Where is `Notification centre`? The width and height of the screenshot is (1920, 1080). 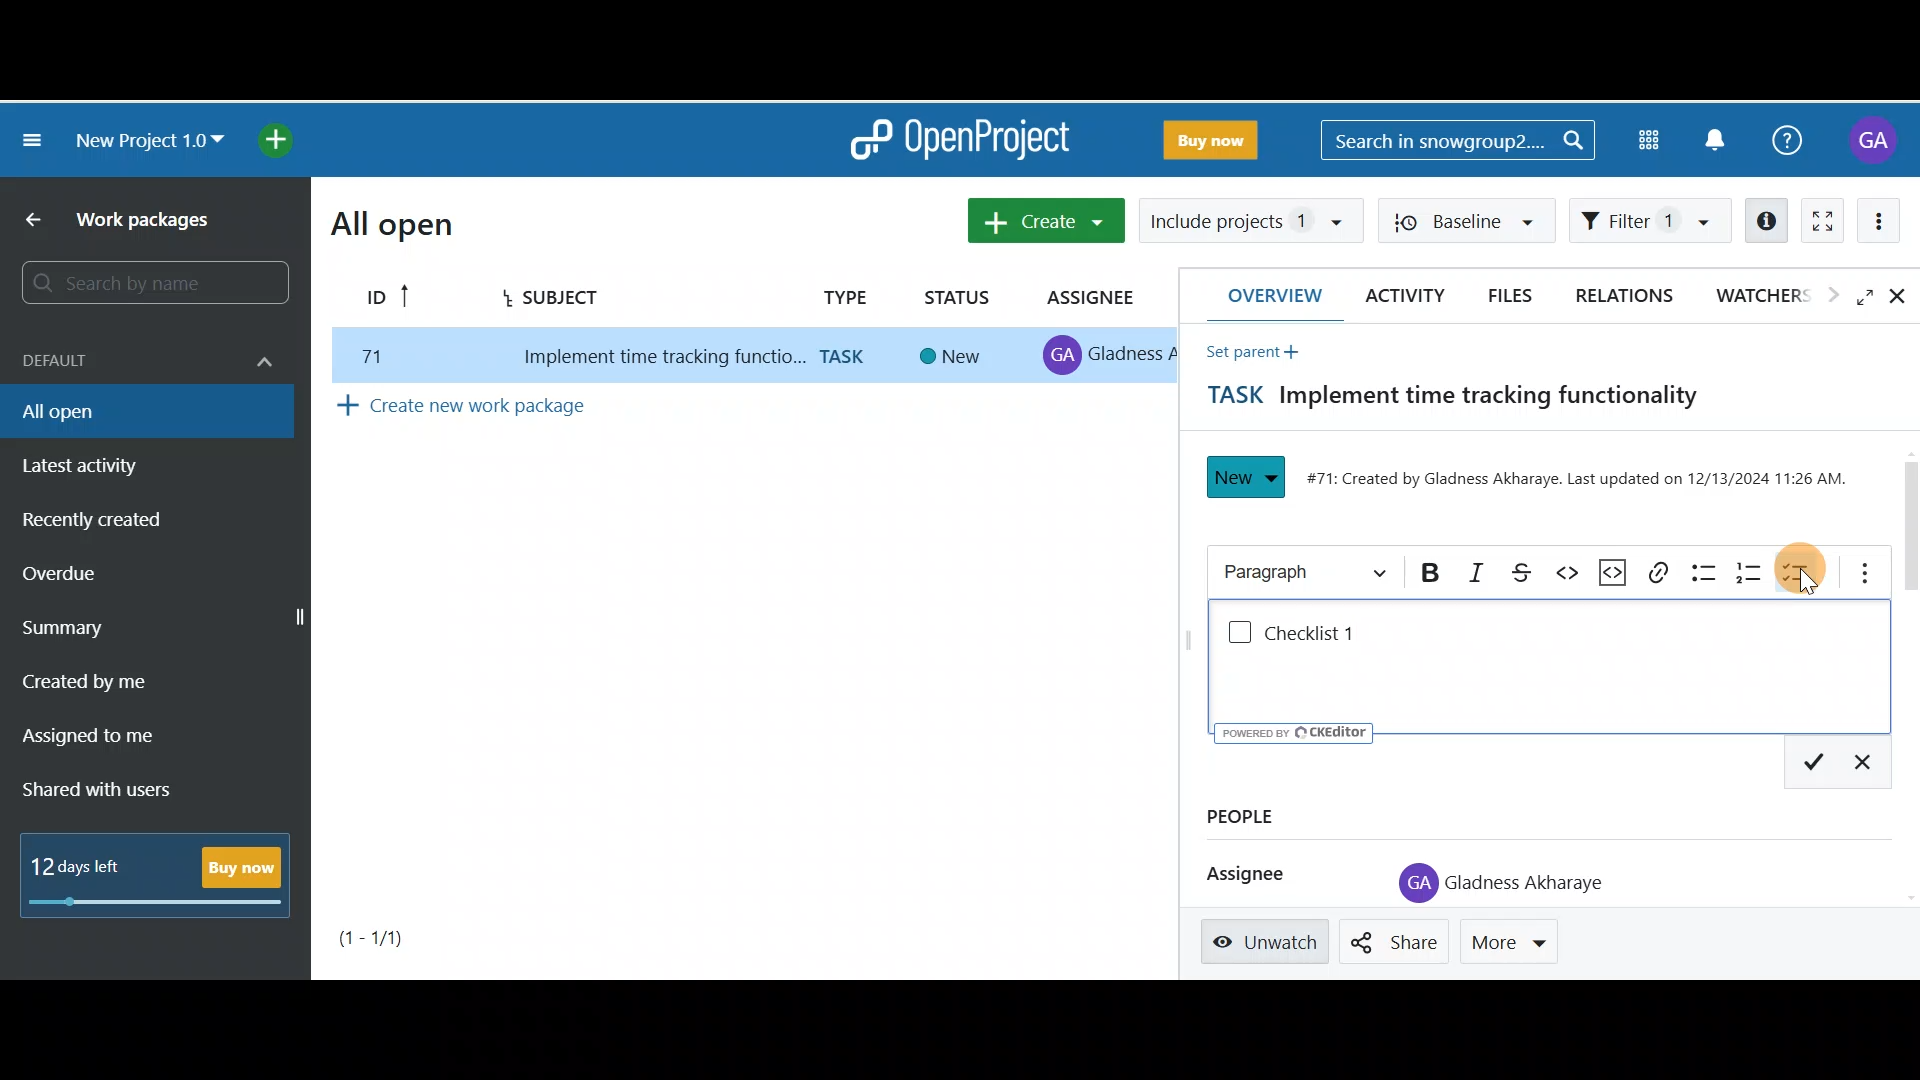 Notification centre is located at coordinates (1727, 139).